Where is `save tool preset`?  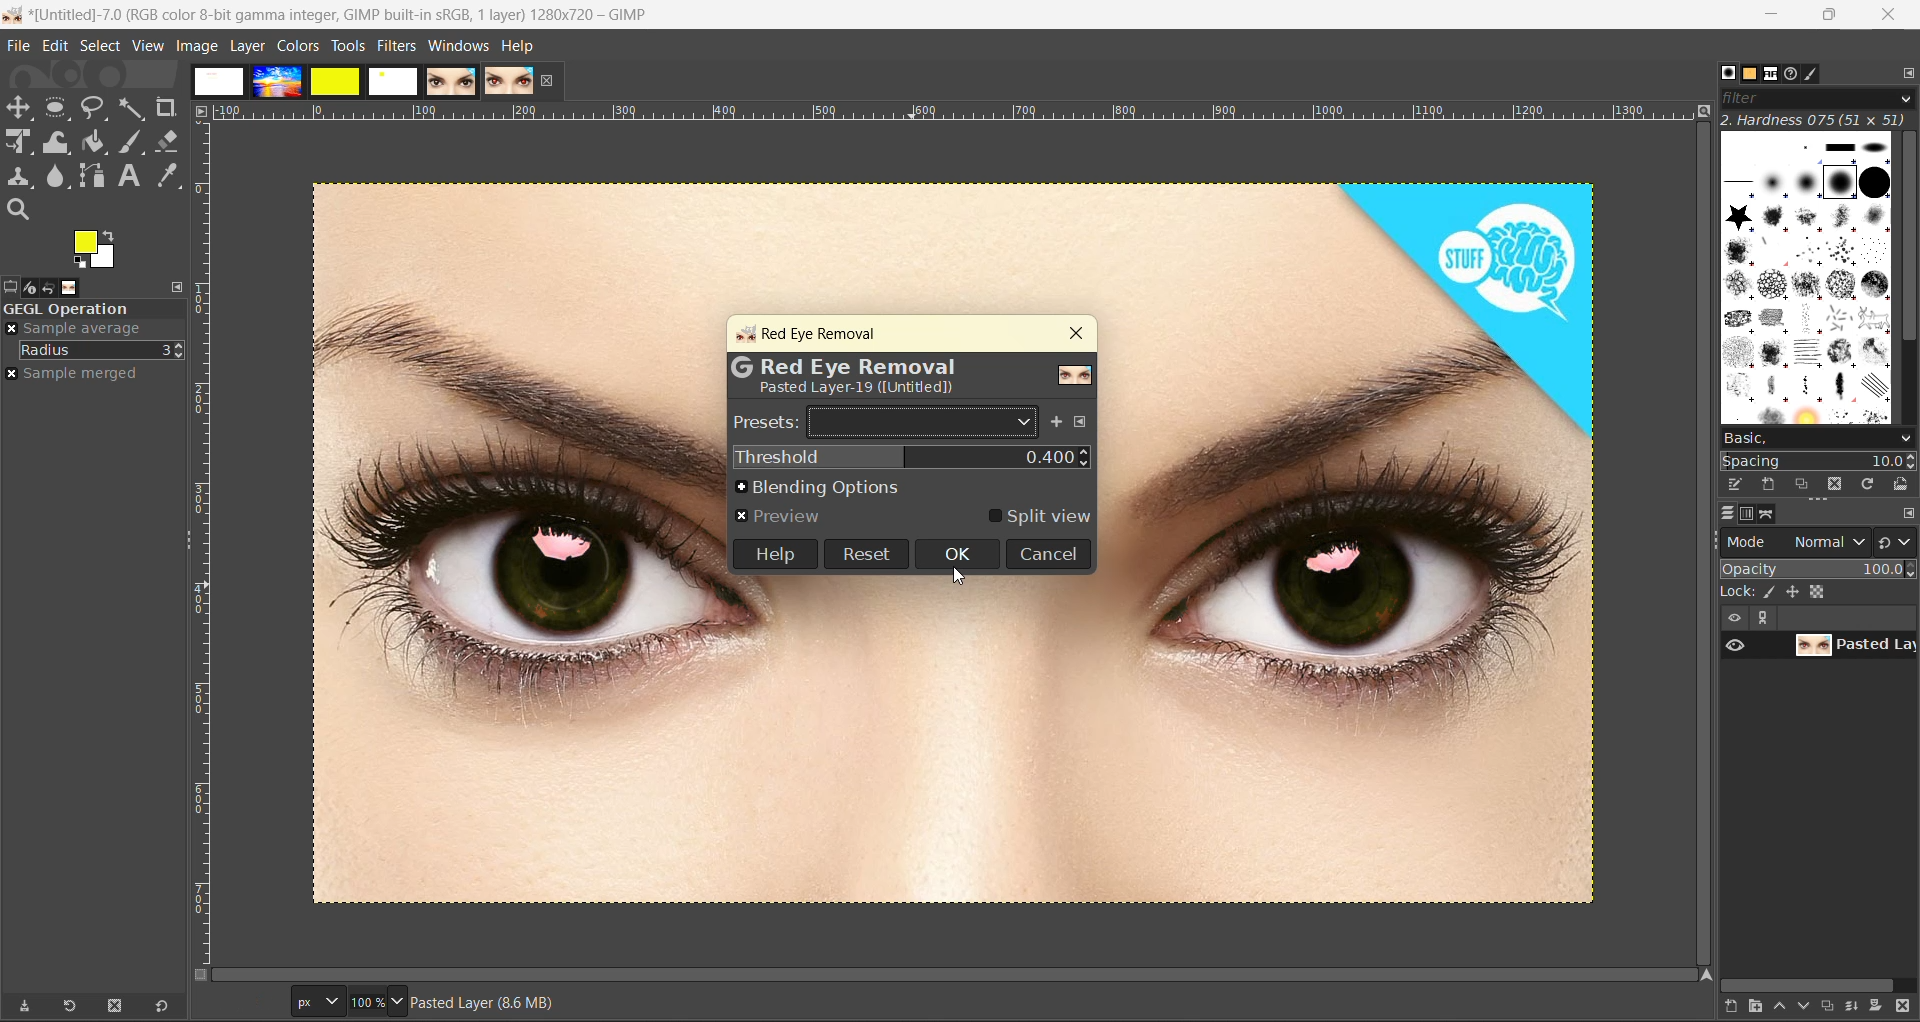
save tool preset is located at coordinates (24, 1008).